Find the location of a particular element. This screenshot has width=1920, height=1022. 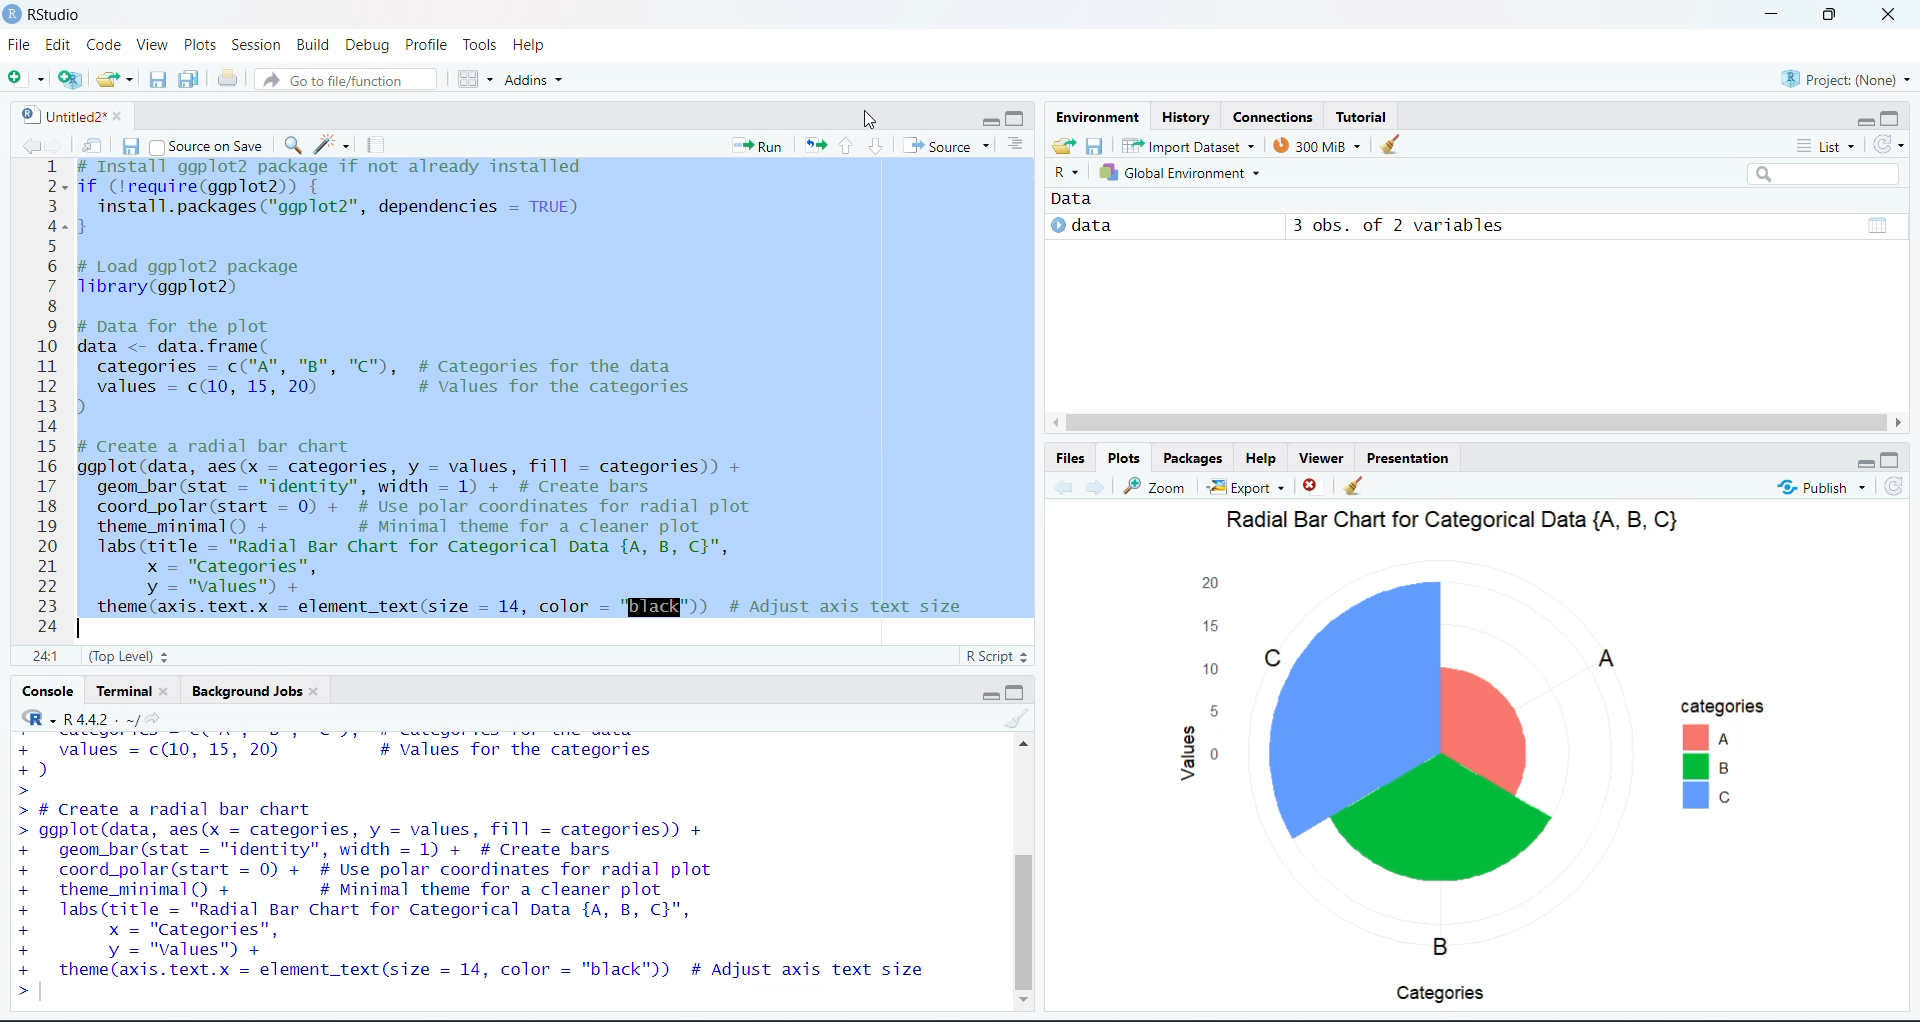

Help is located at coordinates (1265, 456).